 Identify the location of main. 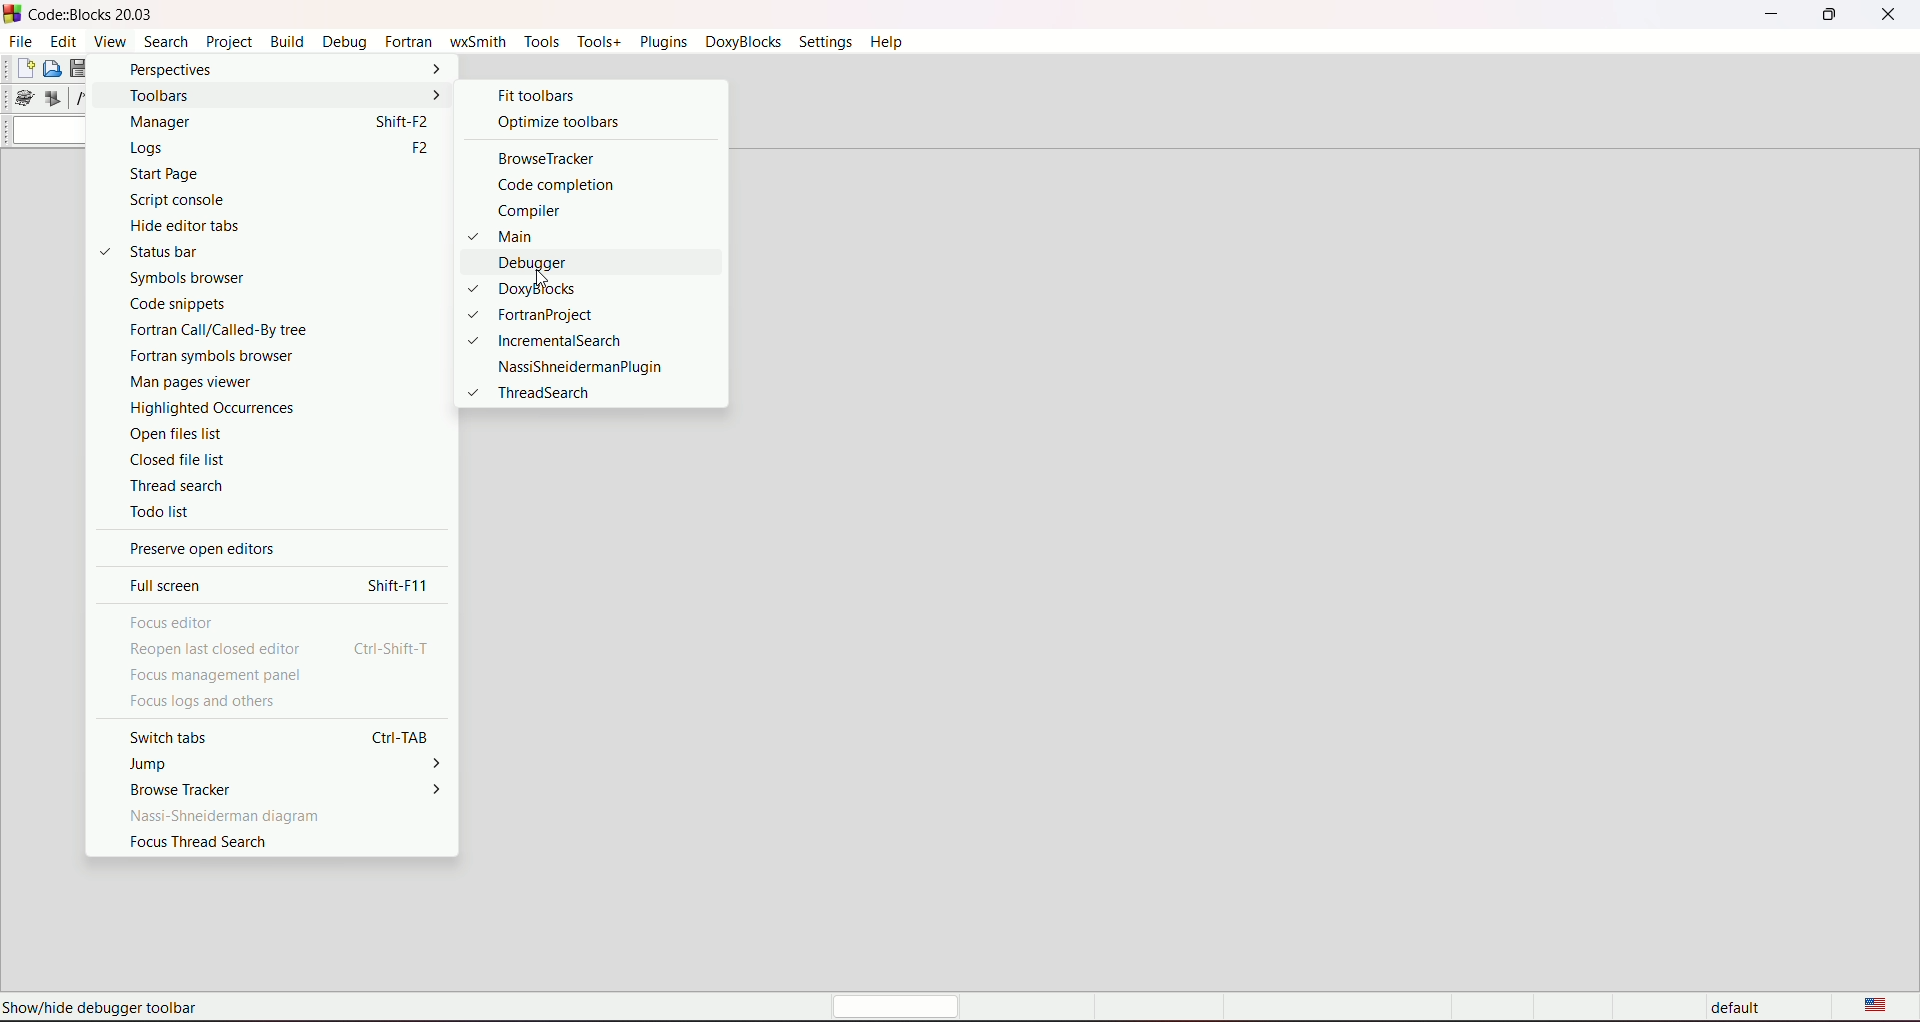
(547, 235).